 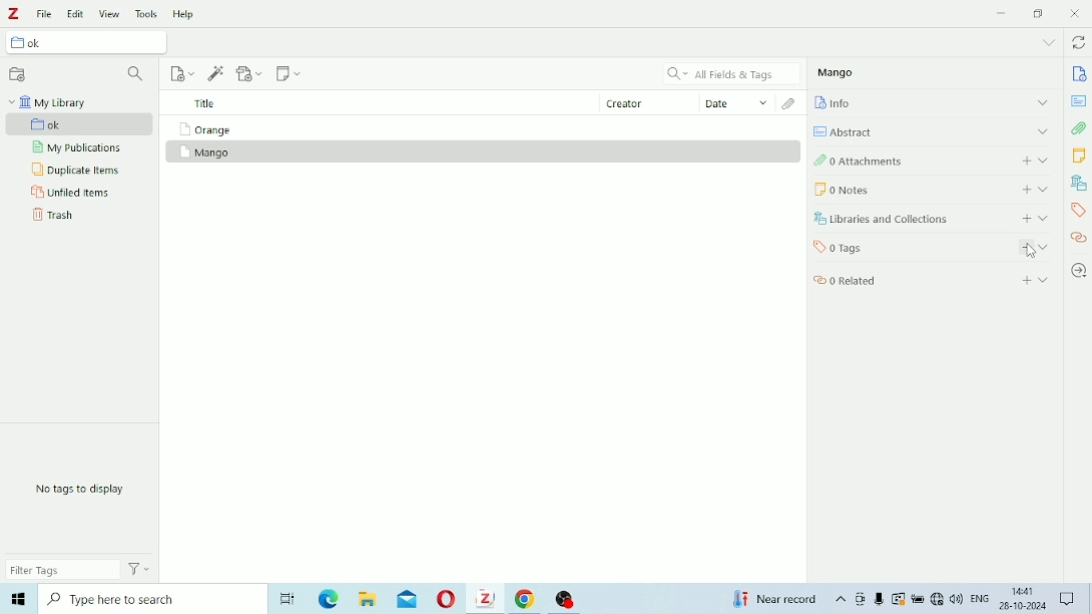 I want to click on File, so click(x=45, y=14).